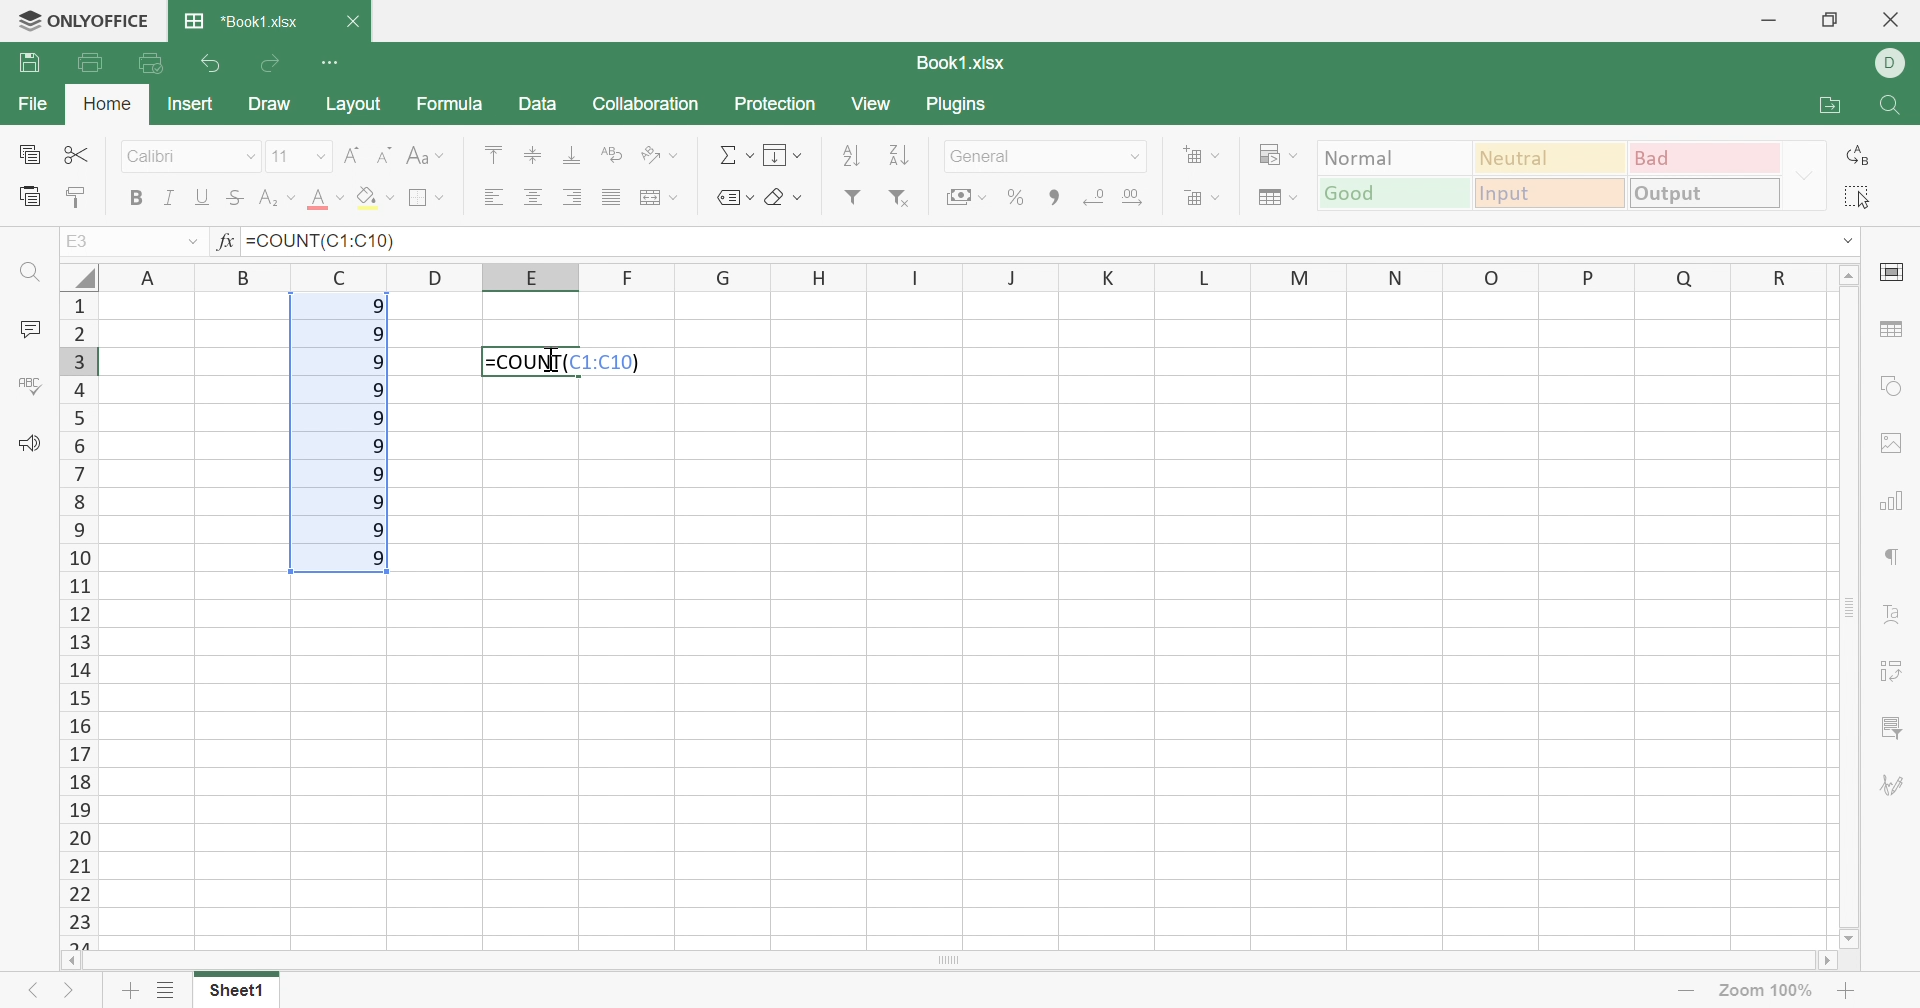 The image size is (1920, 1008). What do you see at coordinates (1761, 17) in the screenshot?
I see `Minimize` at bounding box center [1761, 17].